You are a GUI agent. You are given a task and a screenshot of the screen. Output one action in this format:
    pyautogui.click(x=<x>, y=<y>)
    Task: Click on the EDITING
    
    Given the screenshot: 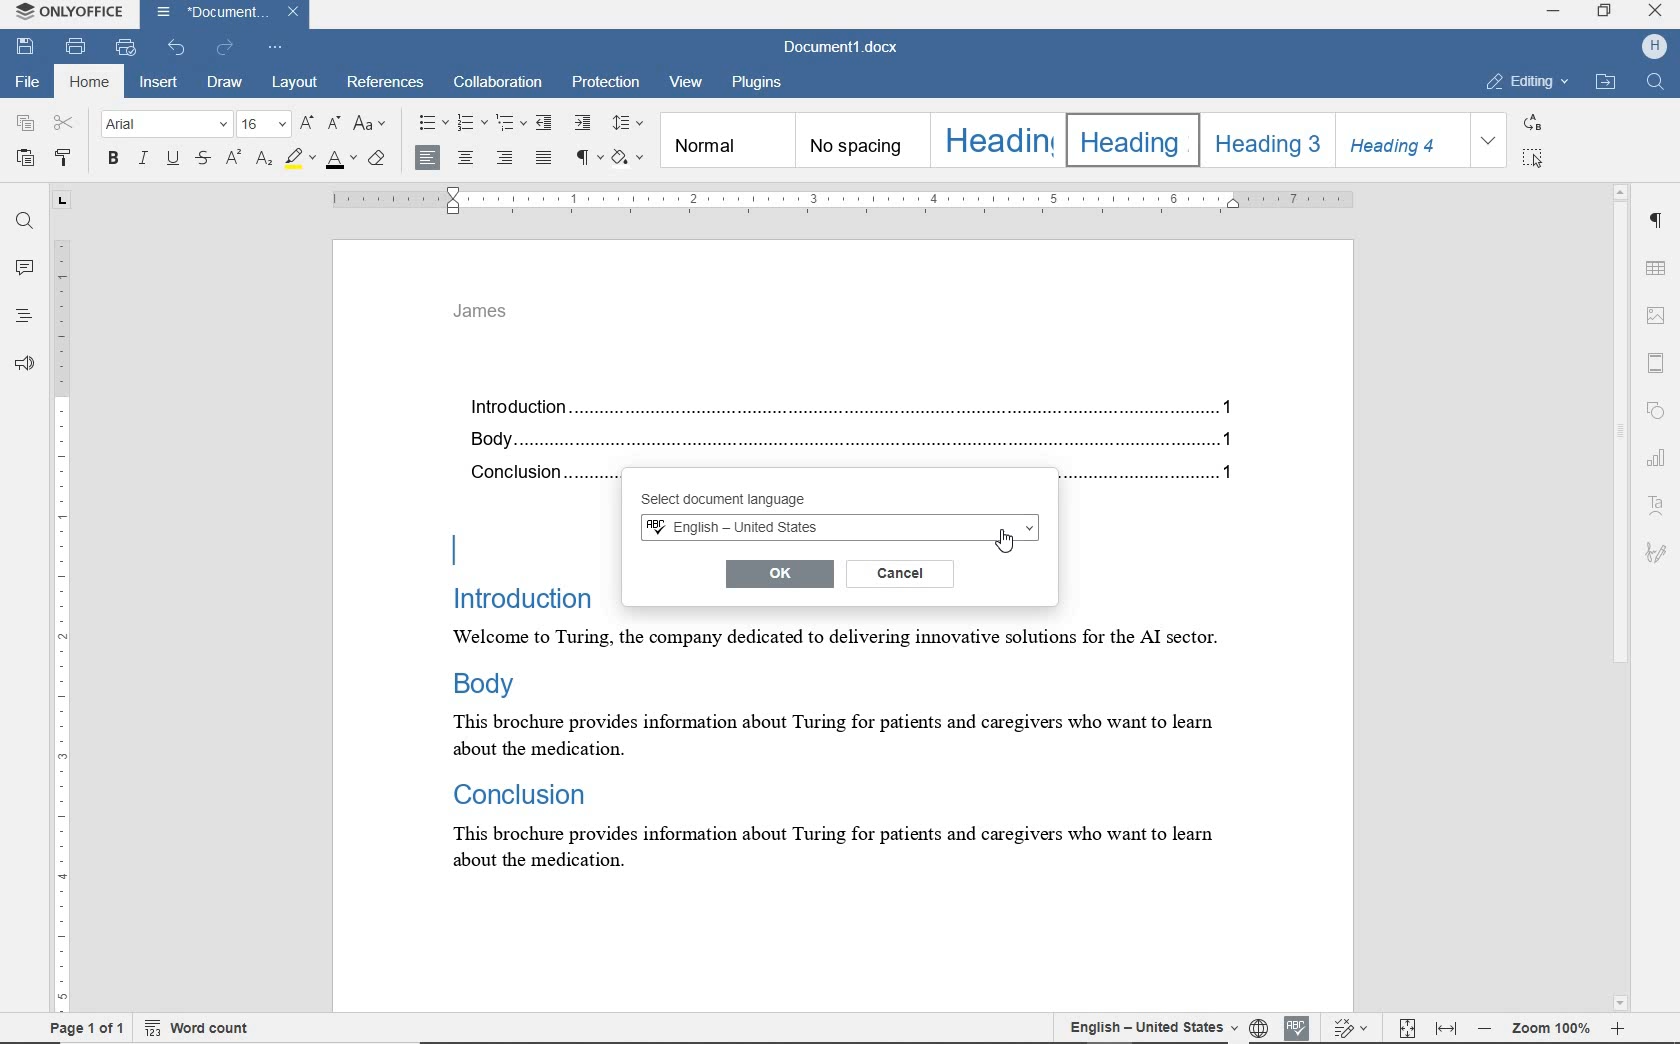 What is the action you would take?
    pyautogui.click(x=1528, y=83)
    